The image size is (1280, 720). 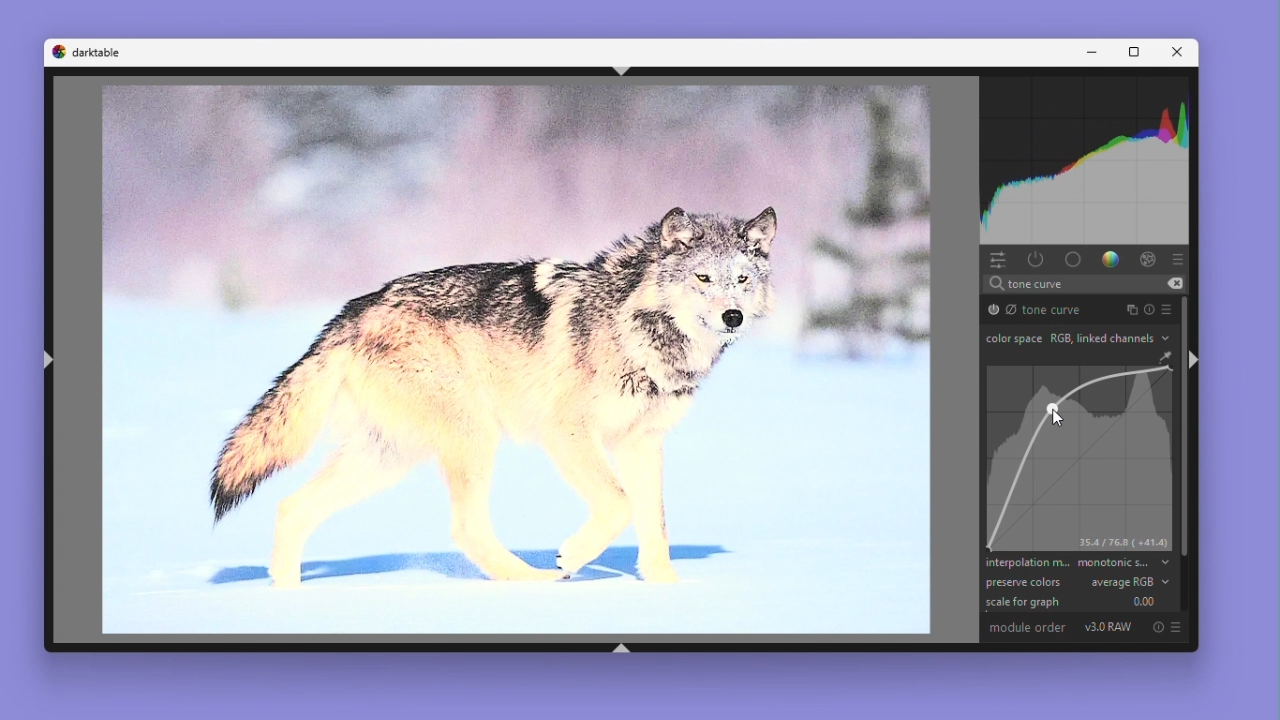 What do you see at coordinates (1076, 338) in the screenshot?
I see `Colour space RGB link channels` at bounding box center [1076, 338].